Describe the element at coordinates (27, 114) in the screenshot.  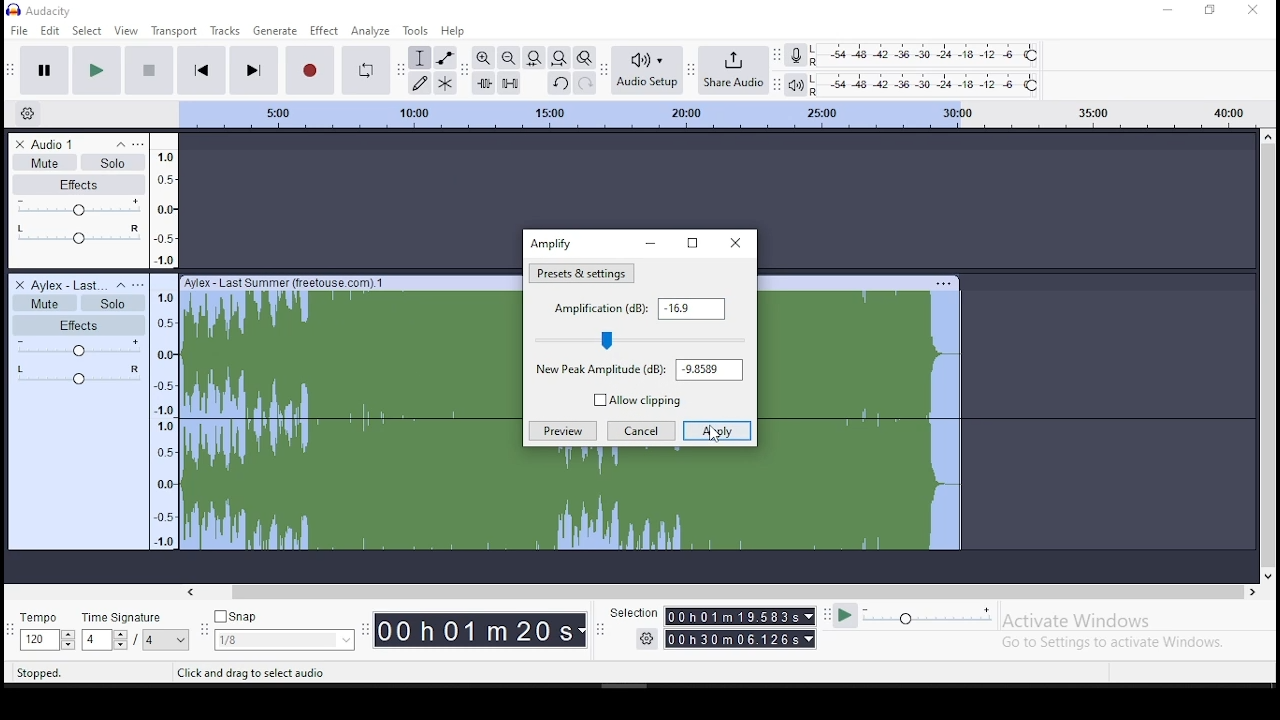
I see `timeline options` at that location.